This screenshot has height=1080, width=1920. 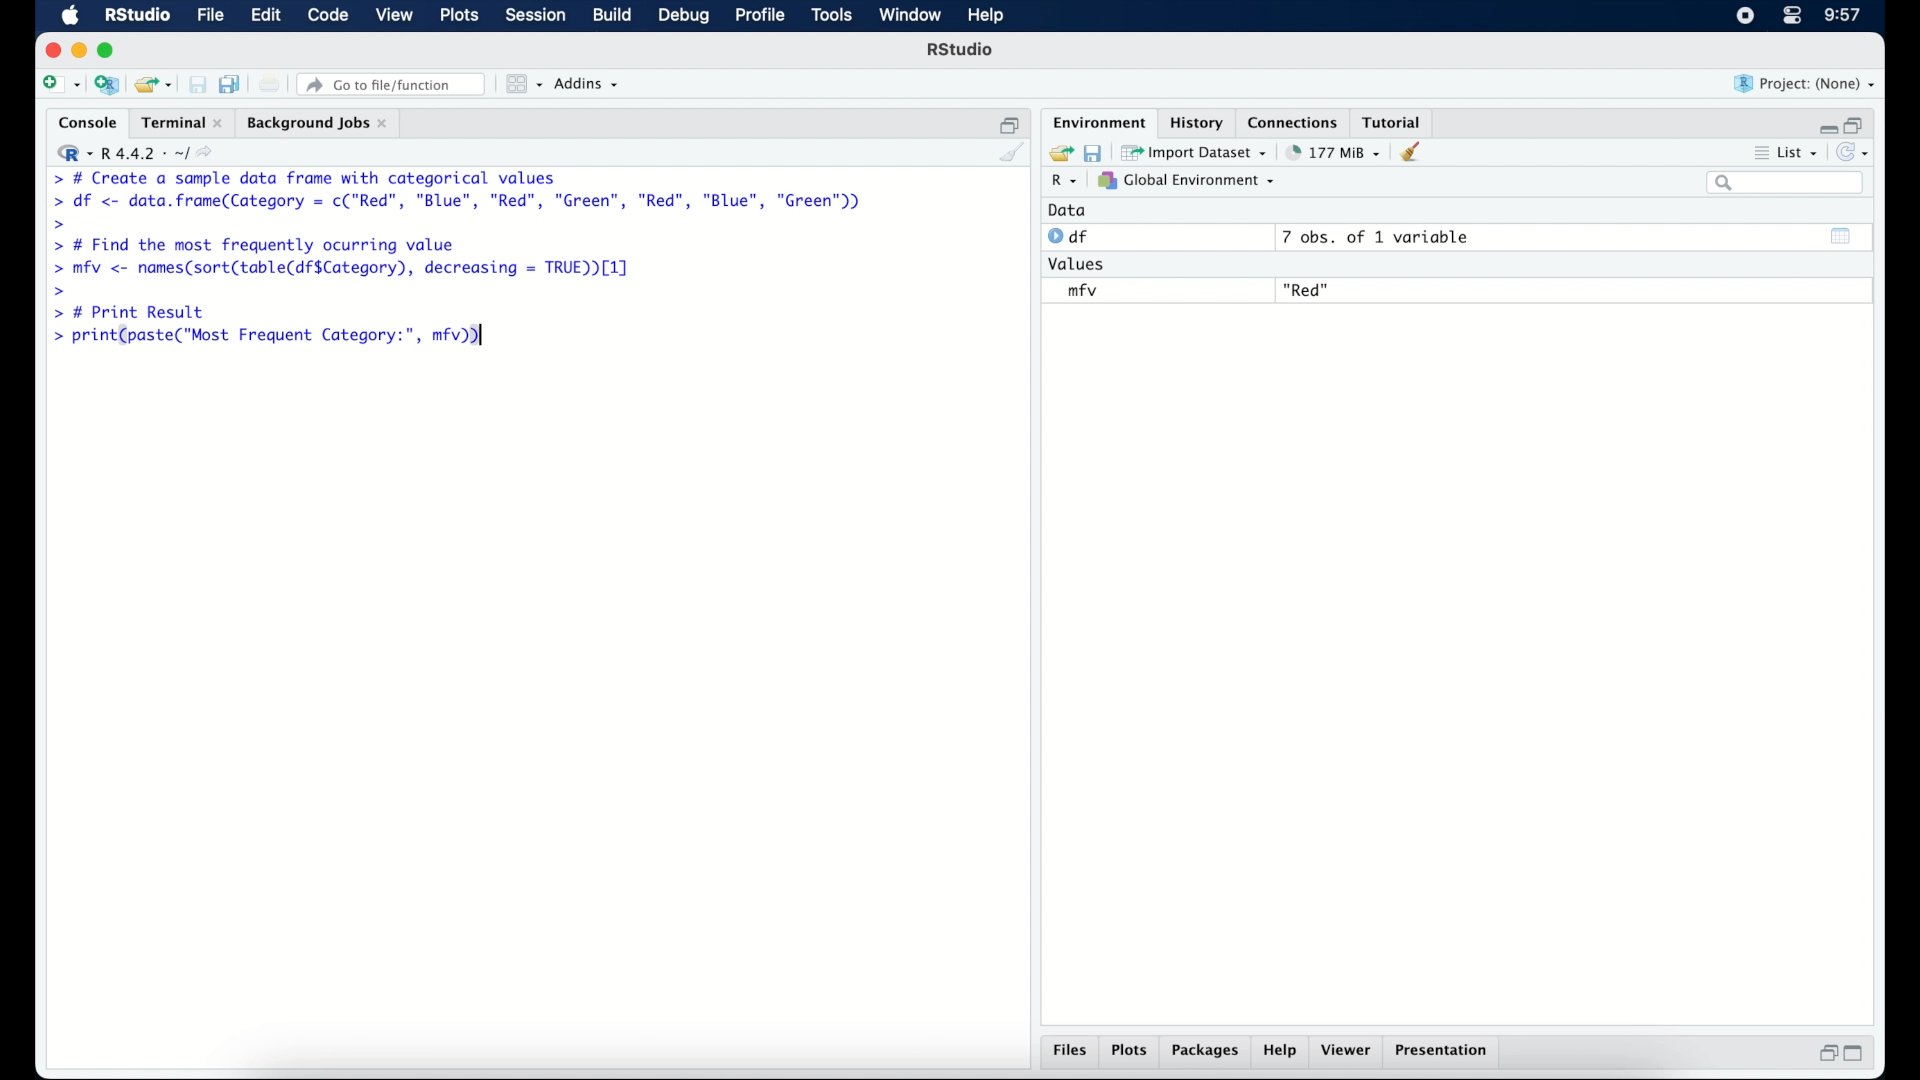 What do you see at coordinates (344, 269) in the screenshot?
I see `> mfv <- names(sort(table(df$Category), decreasing = TRUE [1]` at bounding box center [344, 269].